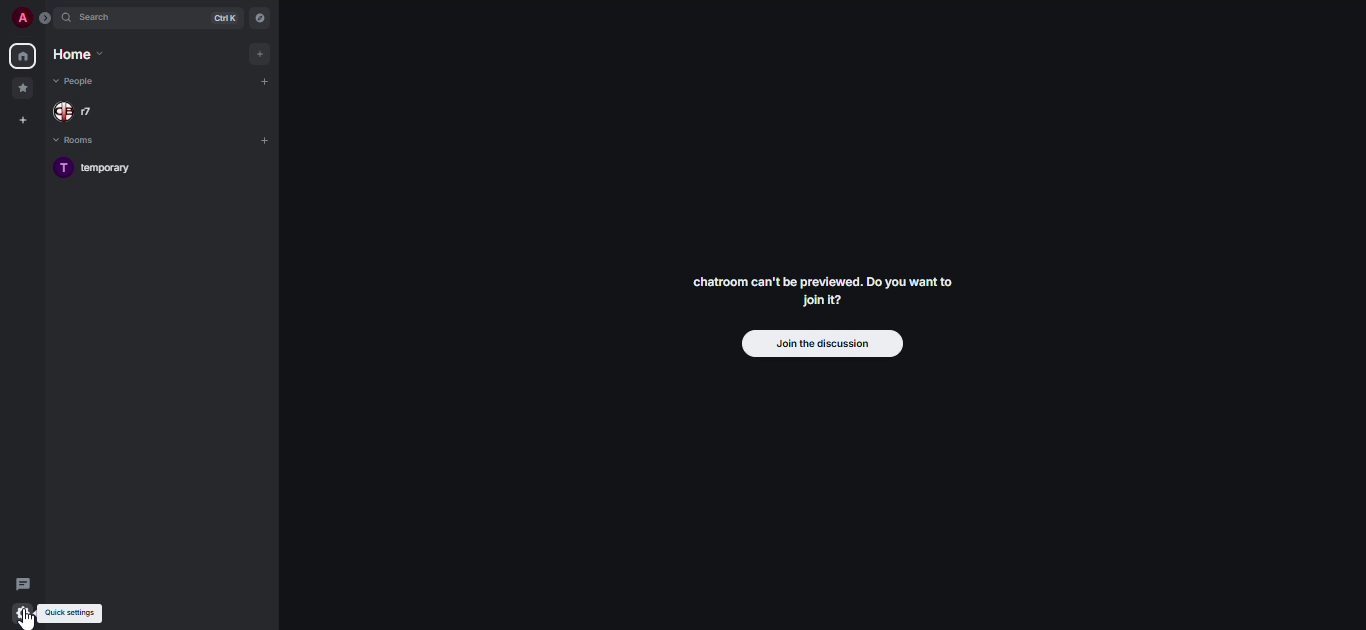 This screenshot has height=630, width=1366. What do you see at coordinates (22, 614) in the screenshot?
I see `quick settings` at bounding box center [22, 614].